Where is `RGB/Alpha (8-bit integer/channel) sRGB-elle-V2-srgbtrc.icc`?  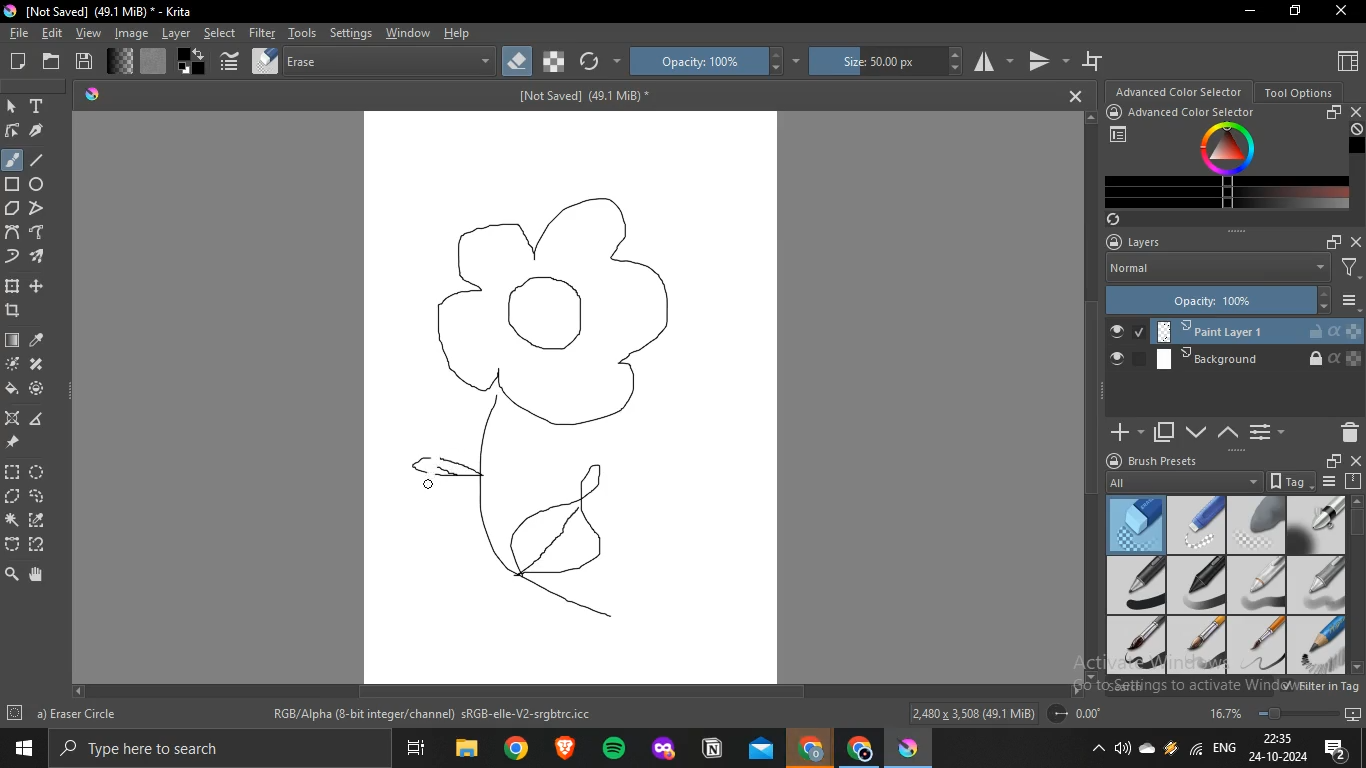 RGB/Alpha (8-bit integer/channel) sRGB-elle-V2-srgbtrc.icc is located at coordinates (436, 716).